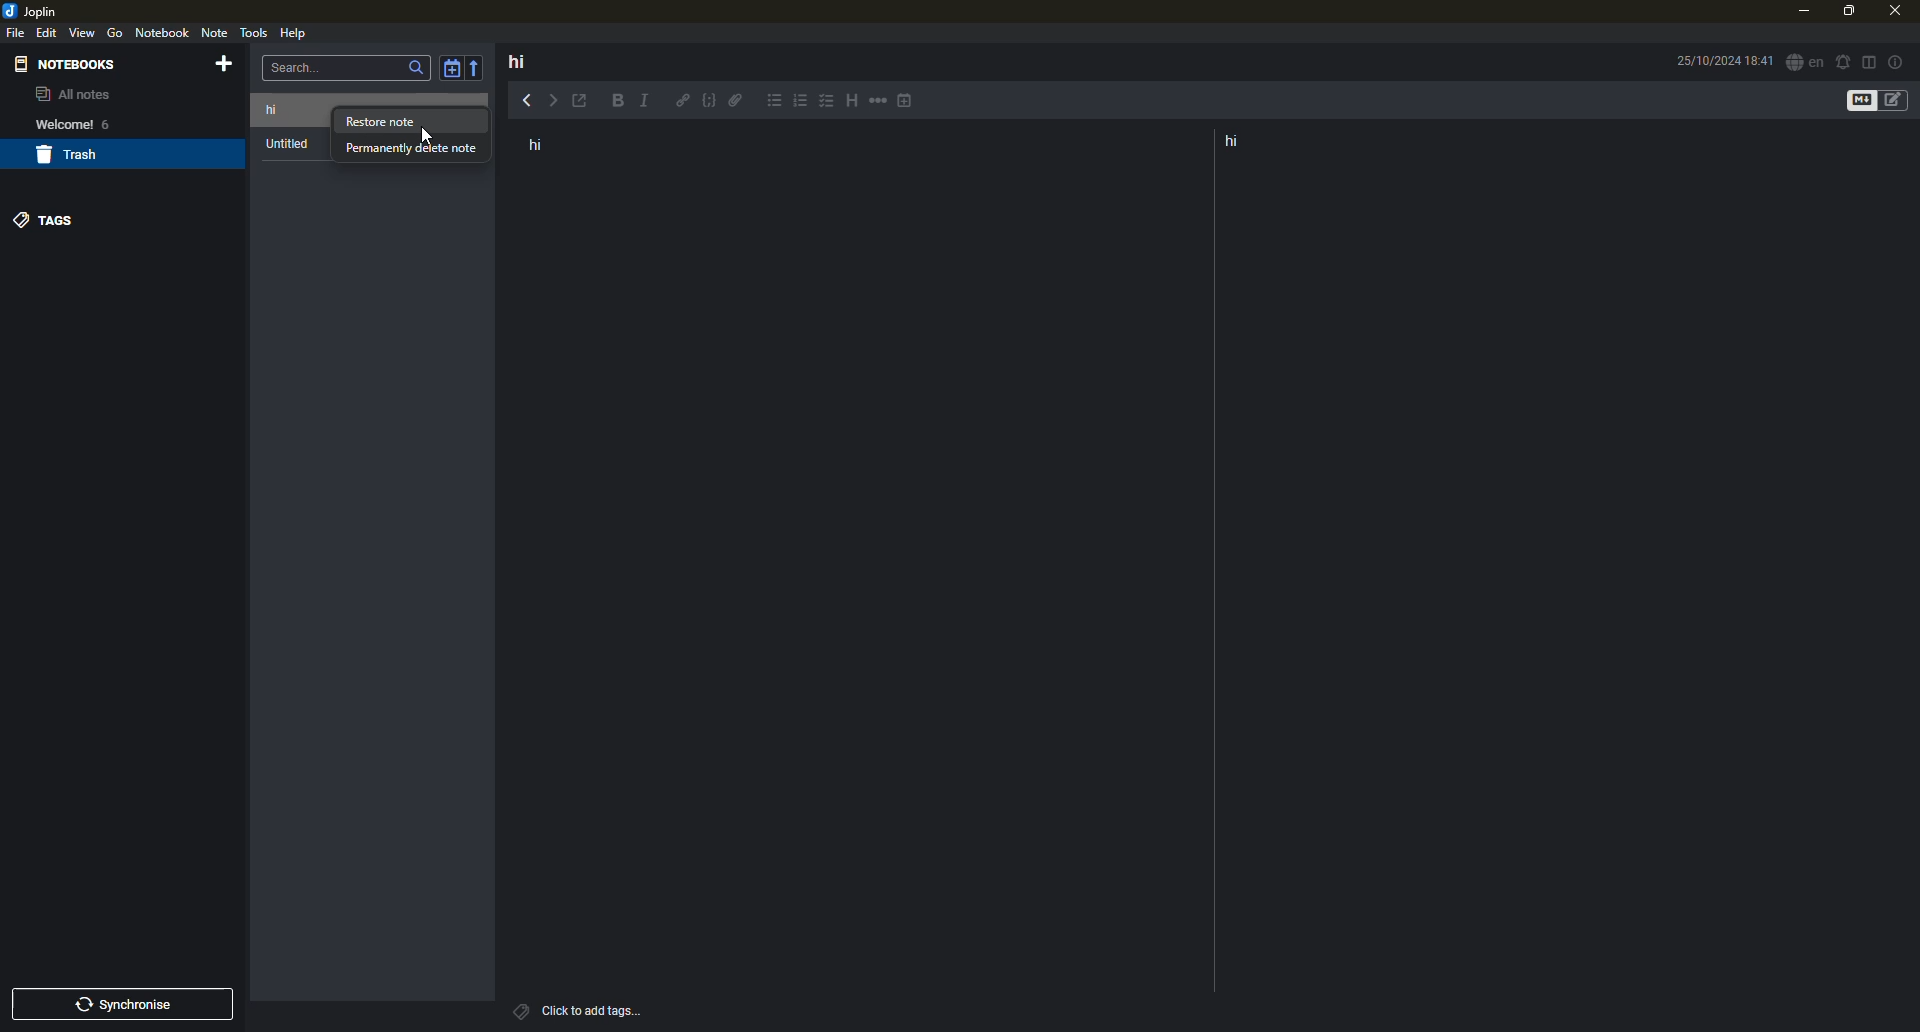 This screenshot has width=1920, height=1032. What do you see at coordinates (217, 34) in the screenshot?
I see `note` at bounding box center [217, 34].